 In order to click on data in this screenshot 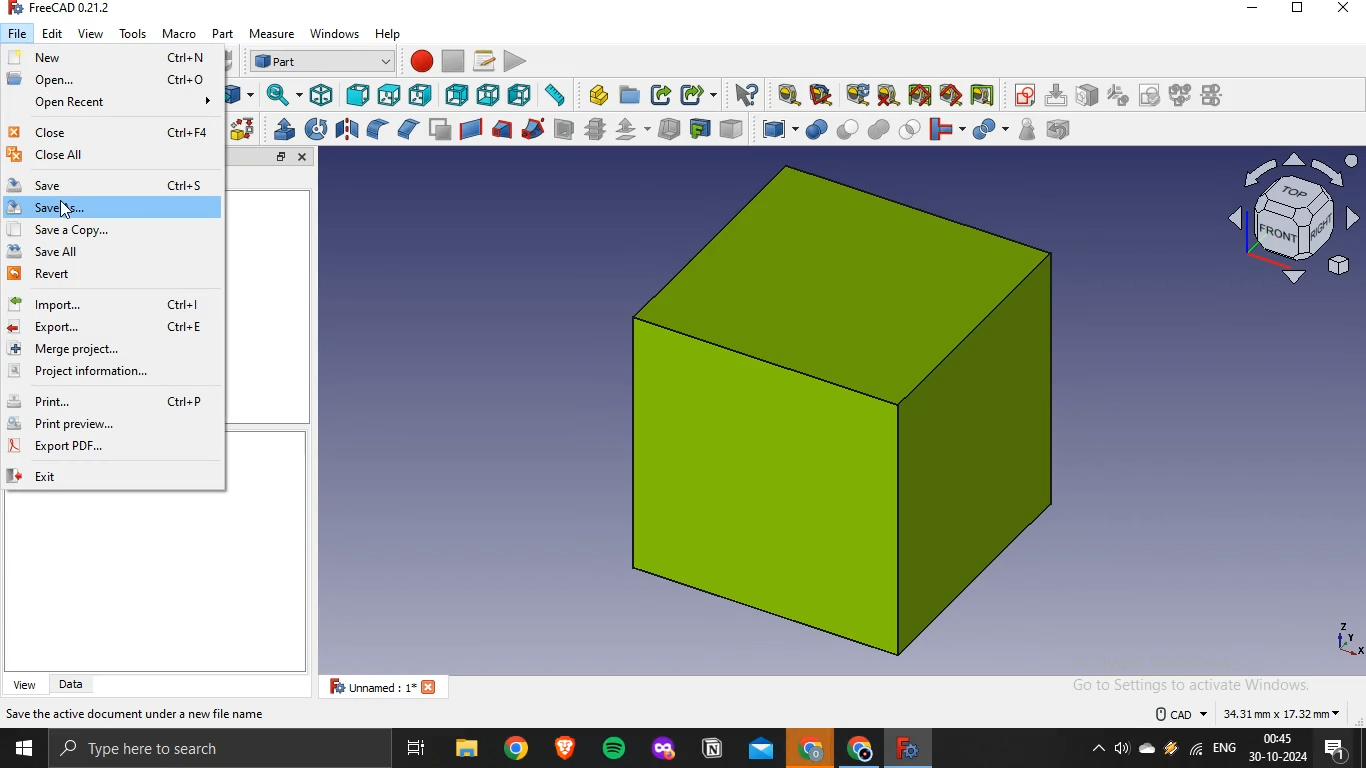, I will do `click(76, 684)`.